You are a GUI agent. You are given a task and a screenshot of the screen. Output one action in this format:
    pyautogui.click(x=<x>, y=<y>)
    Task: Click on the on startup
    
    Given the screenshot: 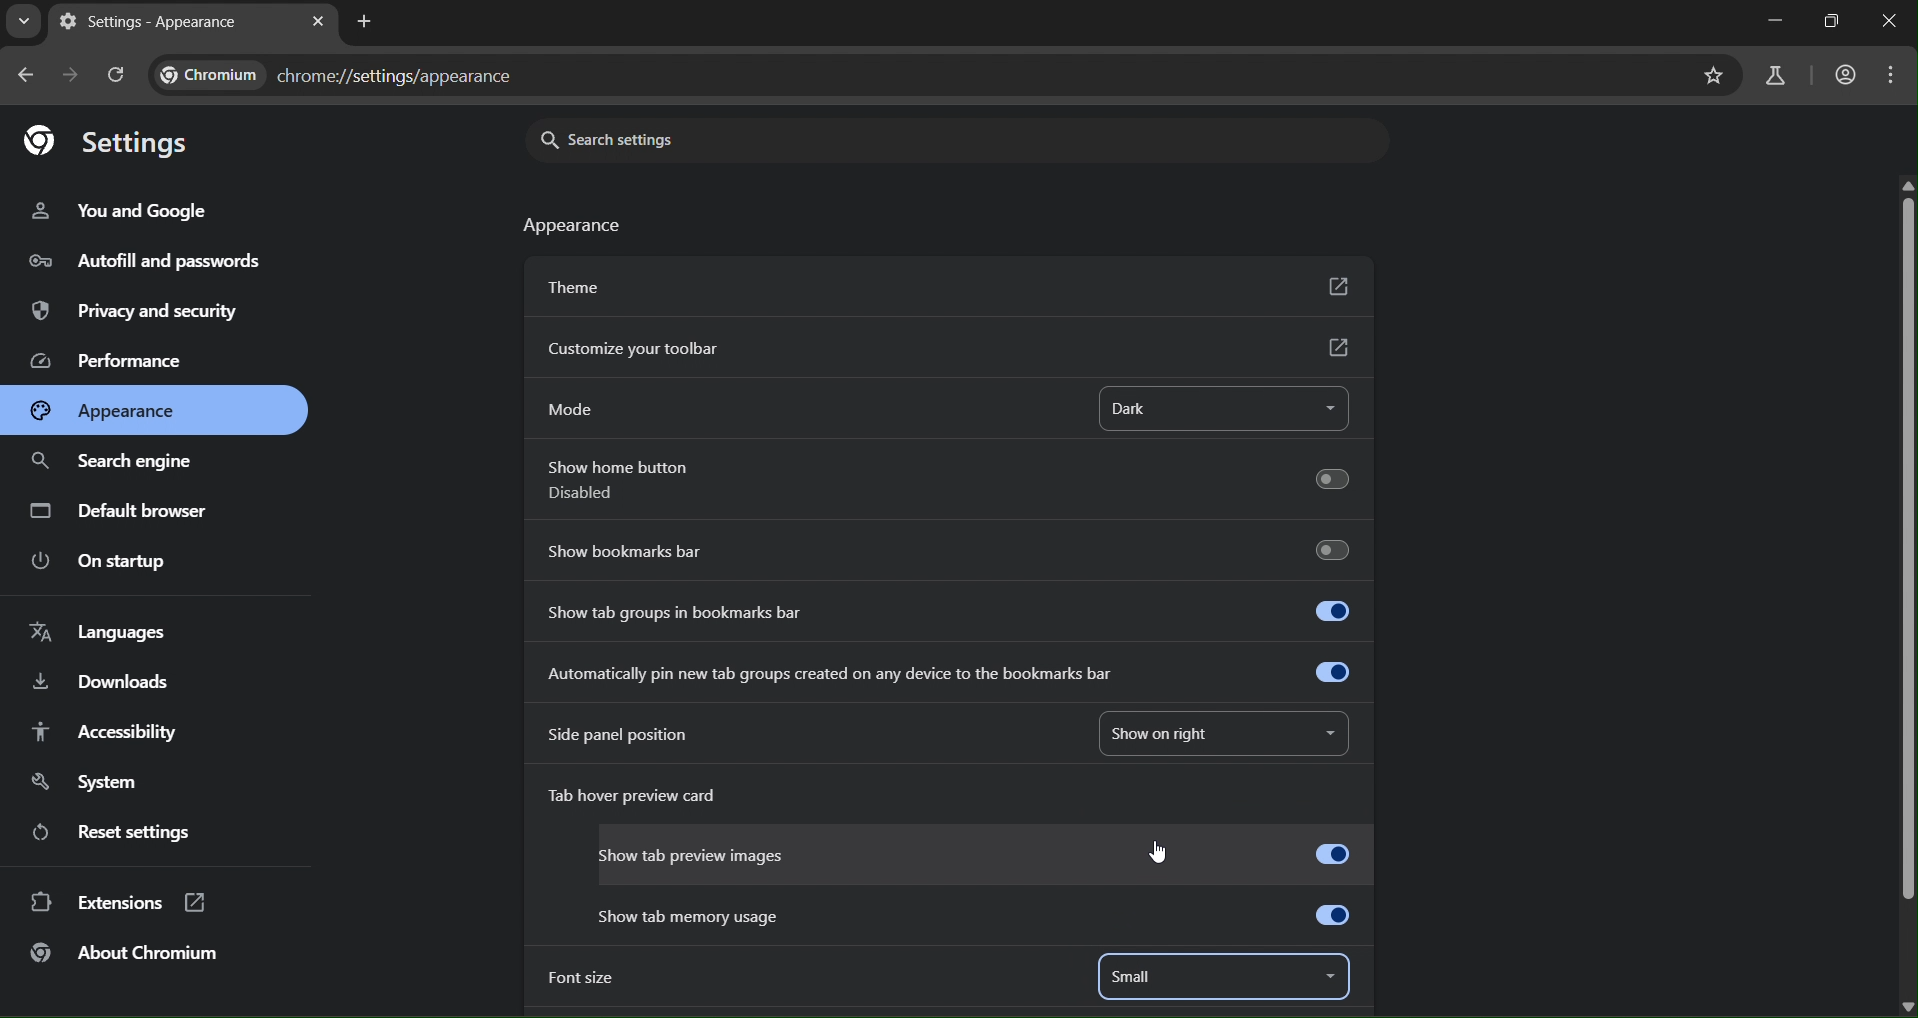 What is the action you would take?
    pyautogui.click(x=111, y=563)
    